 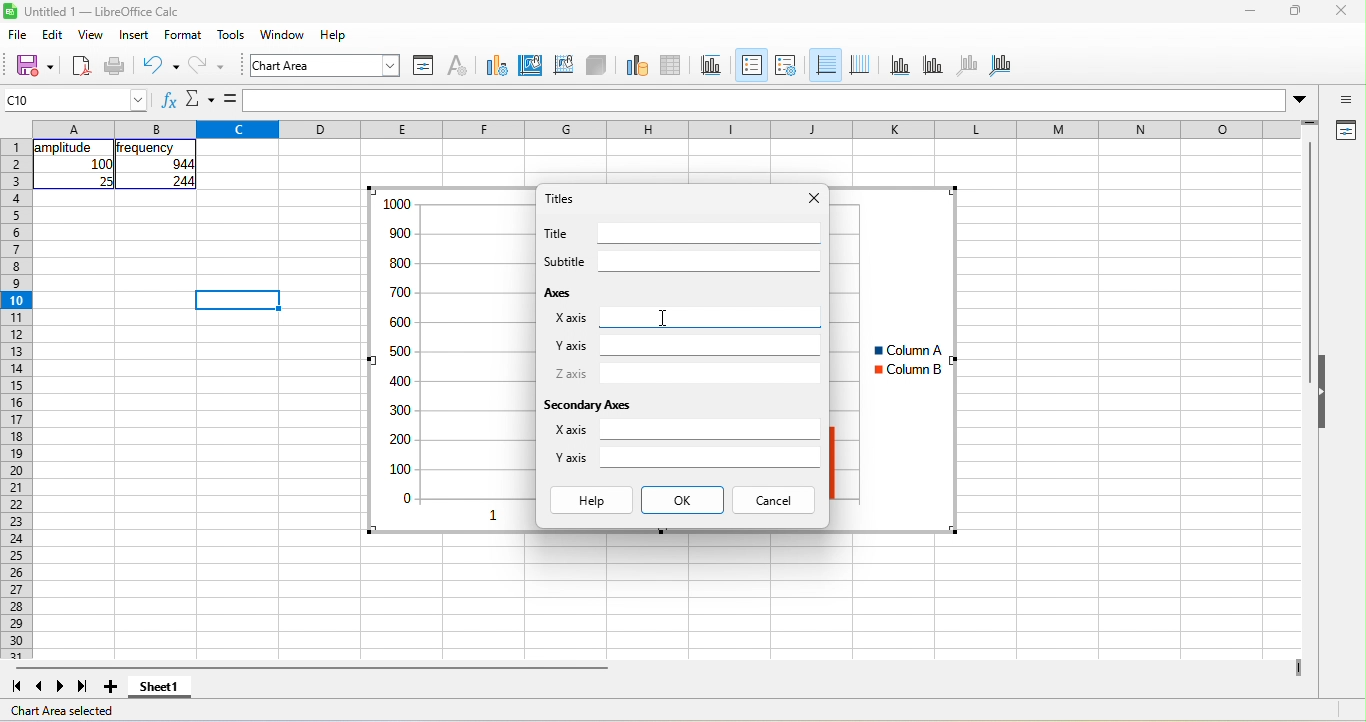 I want to click on axes, so click(x=560, y=292).